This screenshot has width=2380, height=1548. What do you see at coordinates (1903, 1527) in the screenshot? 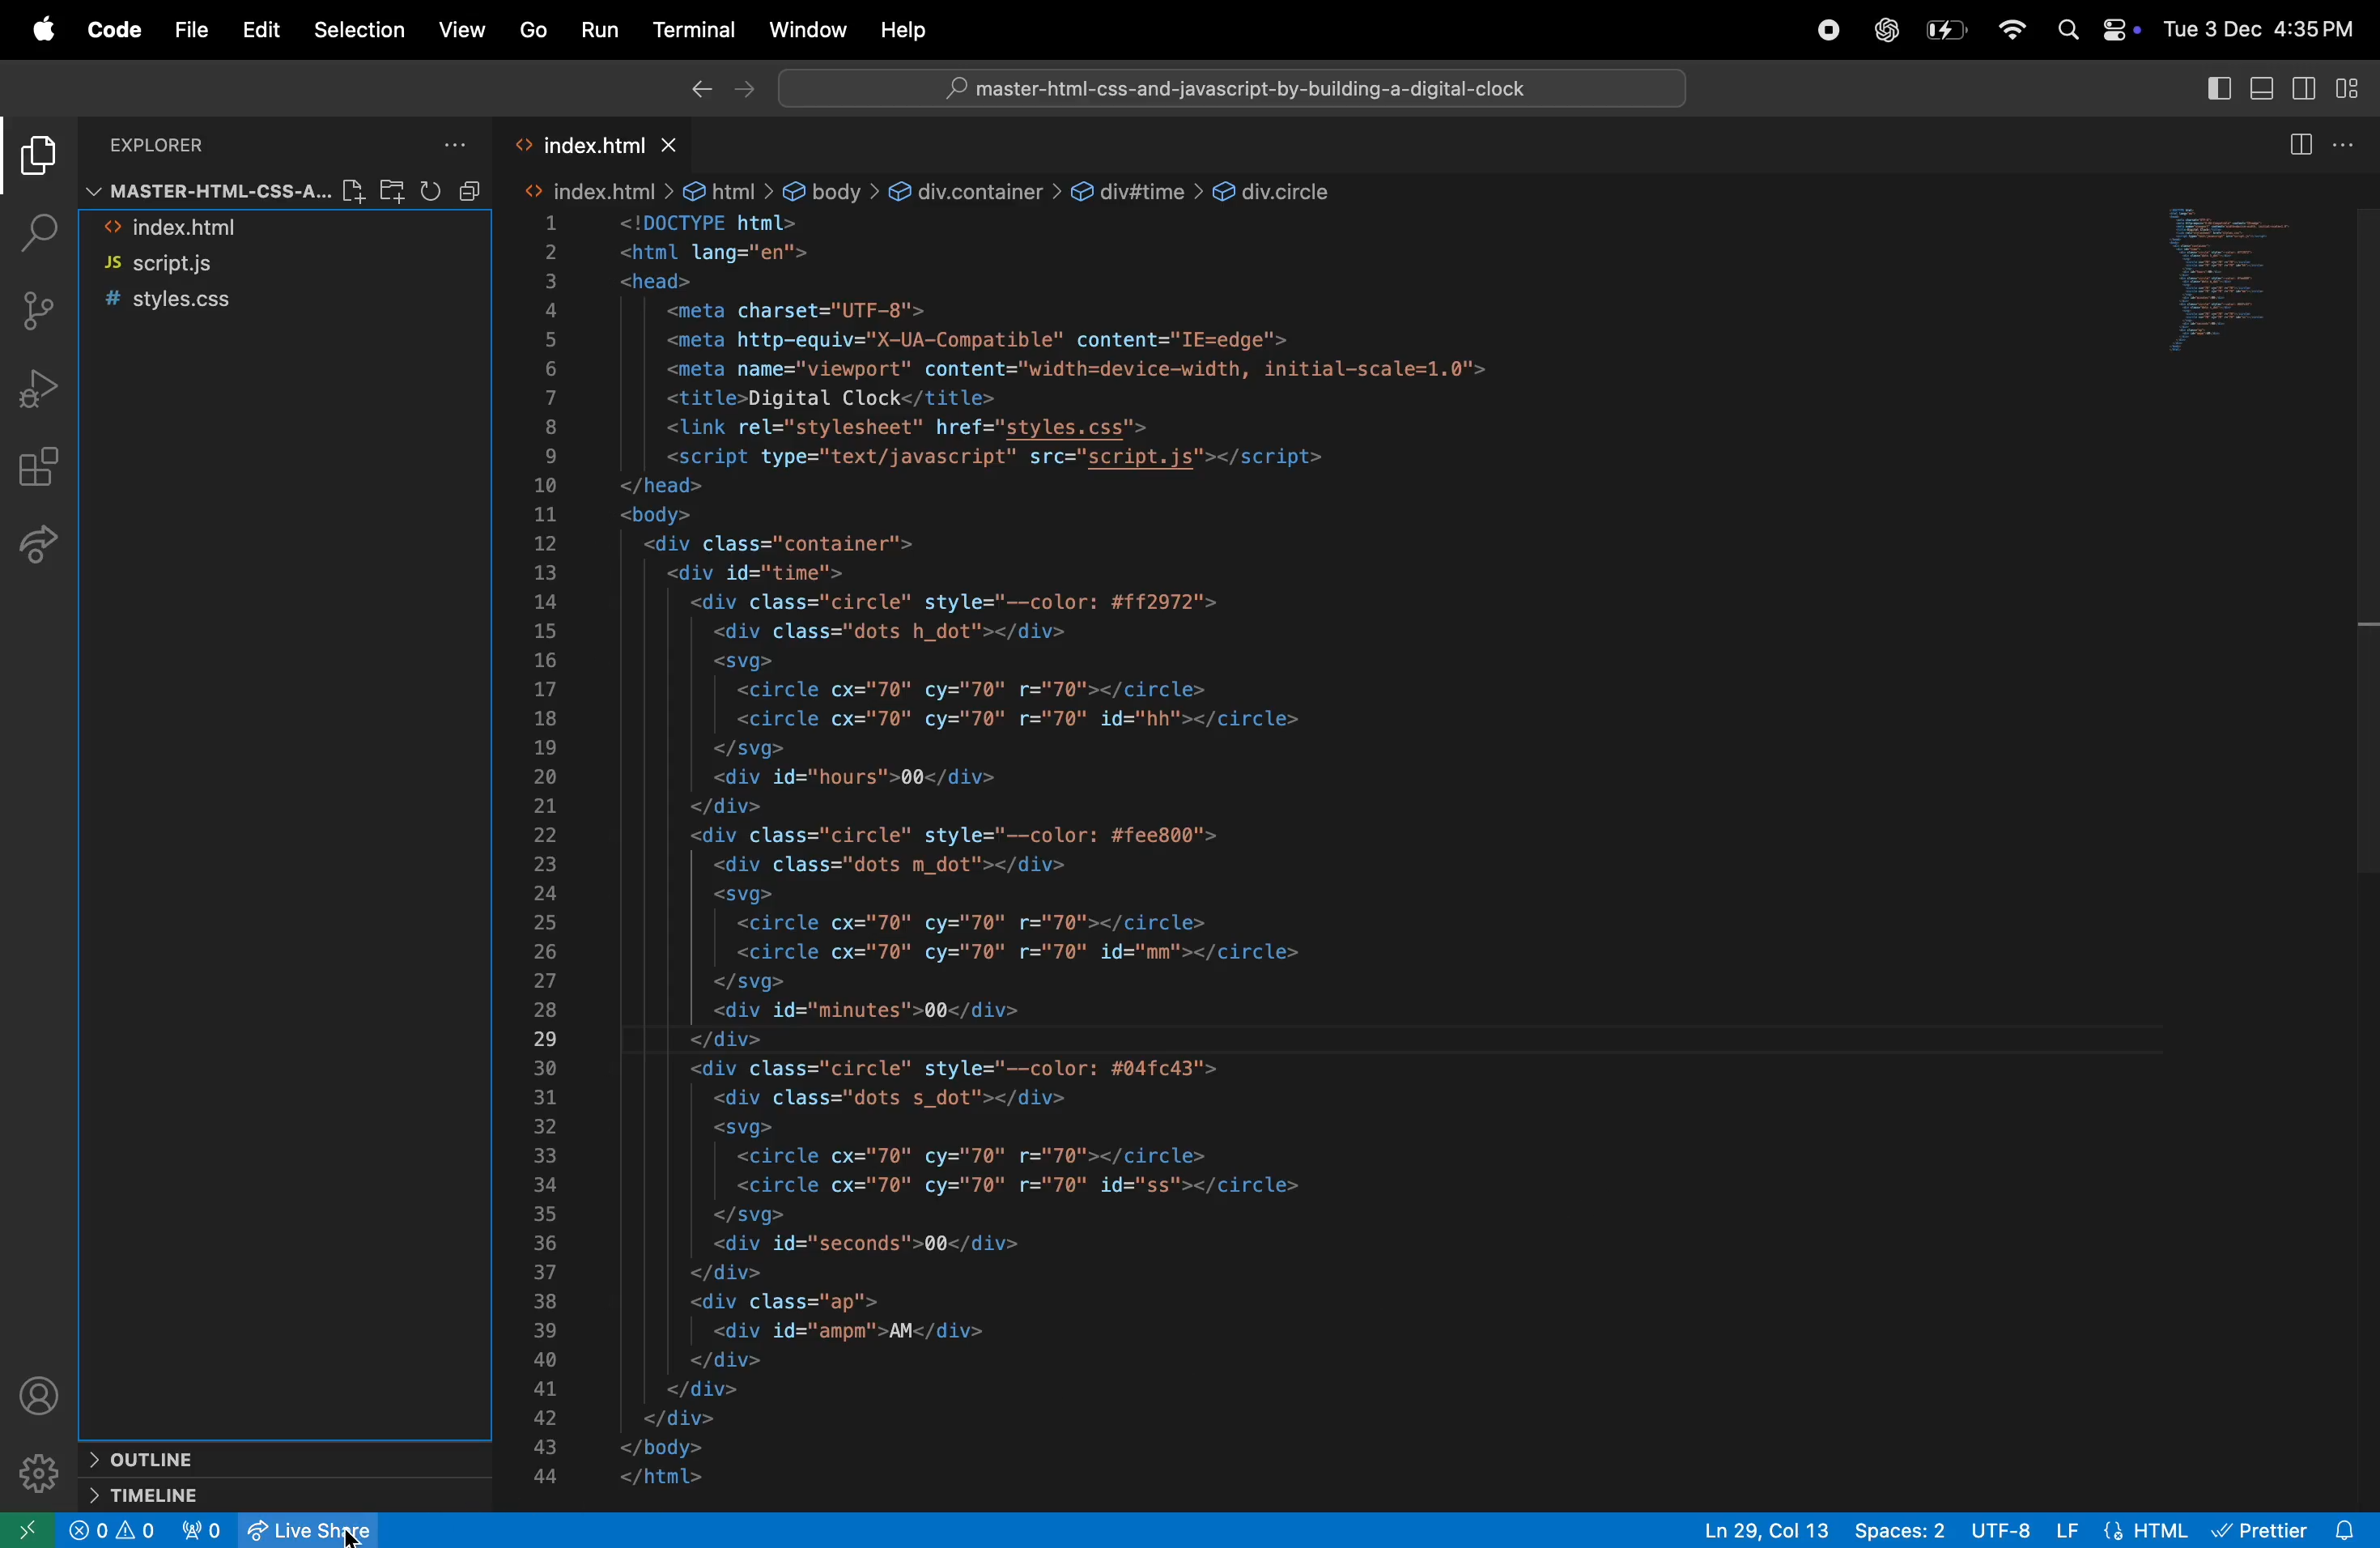
I see `space 2` at bounding box center [1903, 1527].